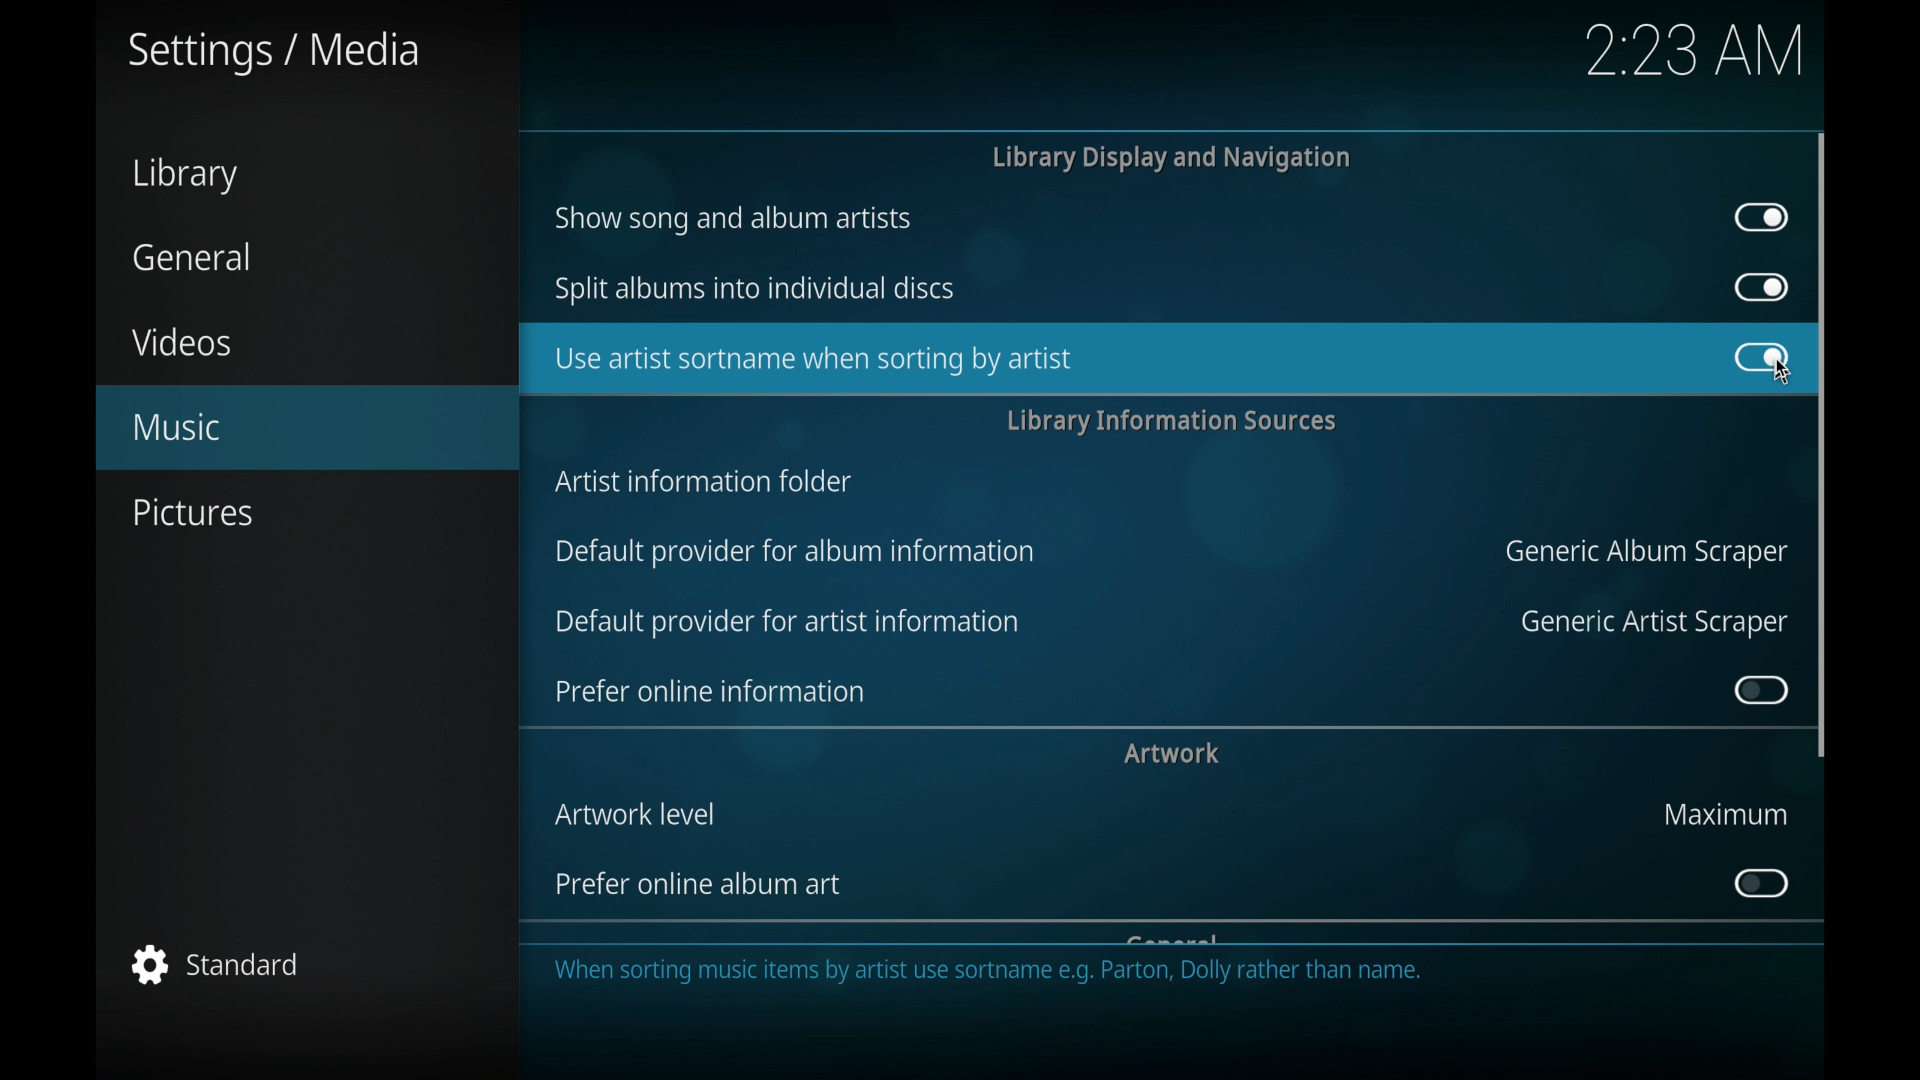 The height and width of the screenshot is (1080, 1920). I want to click on use artist sort name when sorting by artist, so click(812, 360).